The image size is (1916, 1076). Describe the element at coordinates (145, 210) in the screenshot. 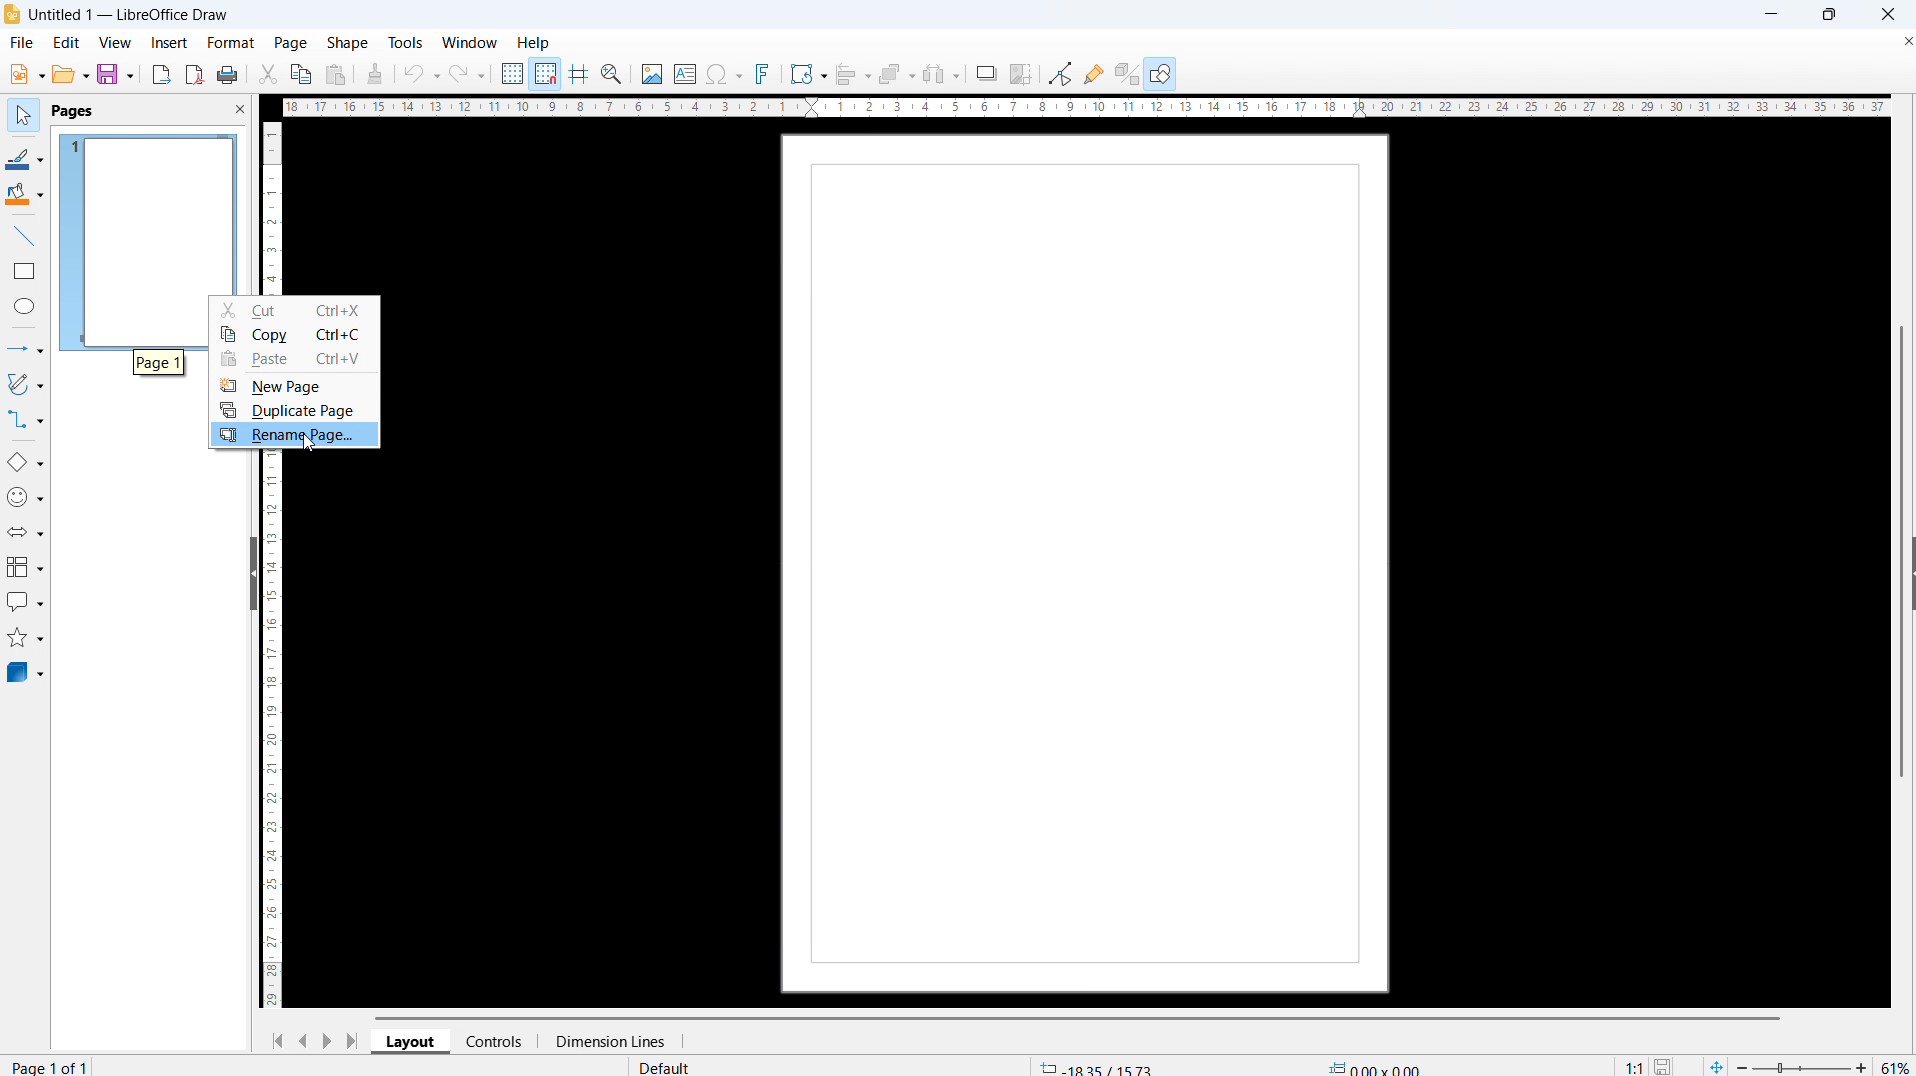

I see `page 1` at that location.